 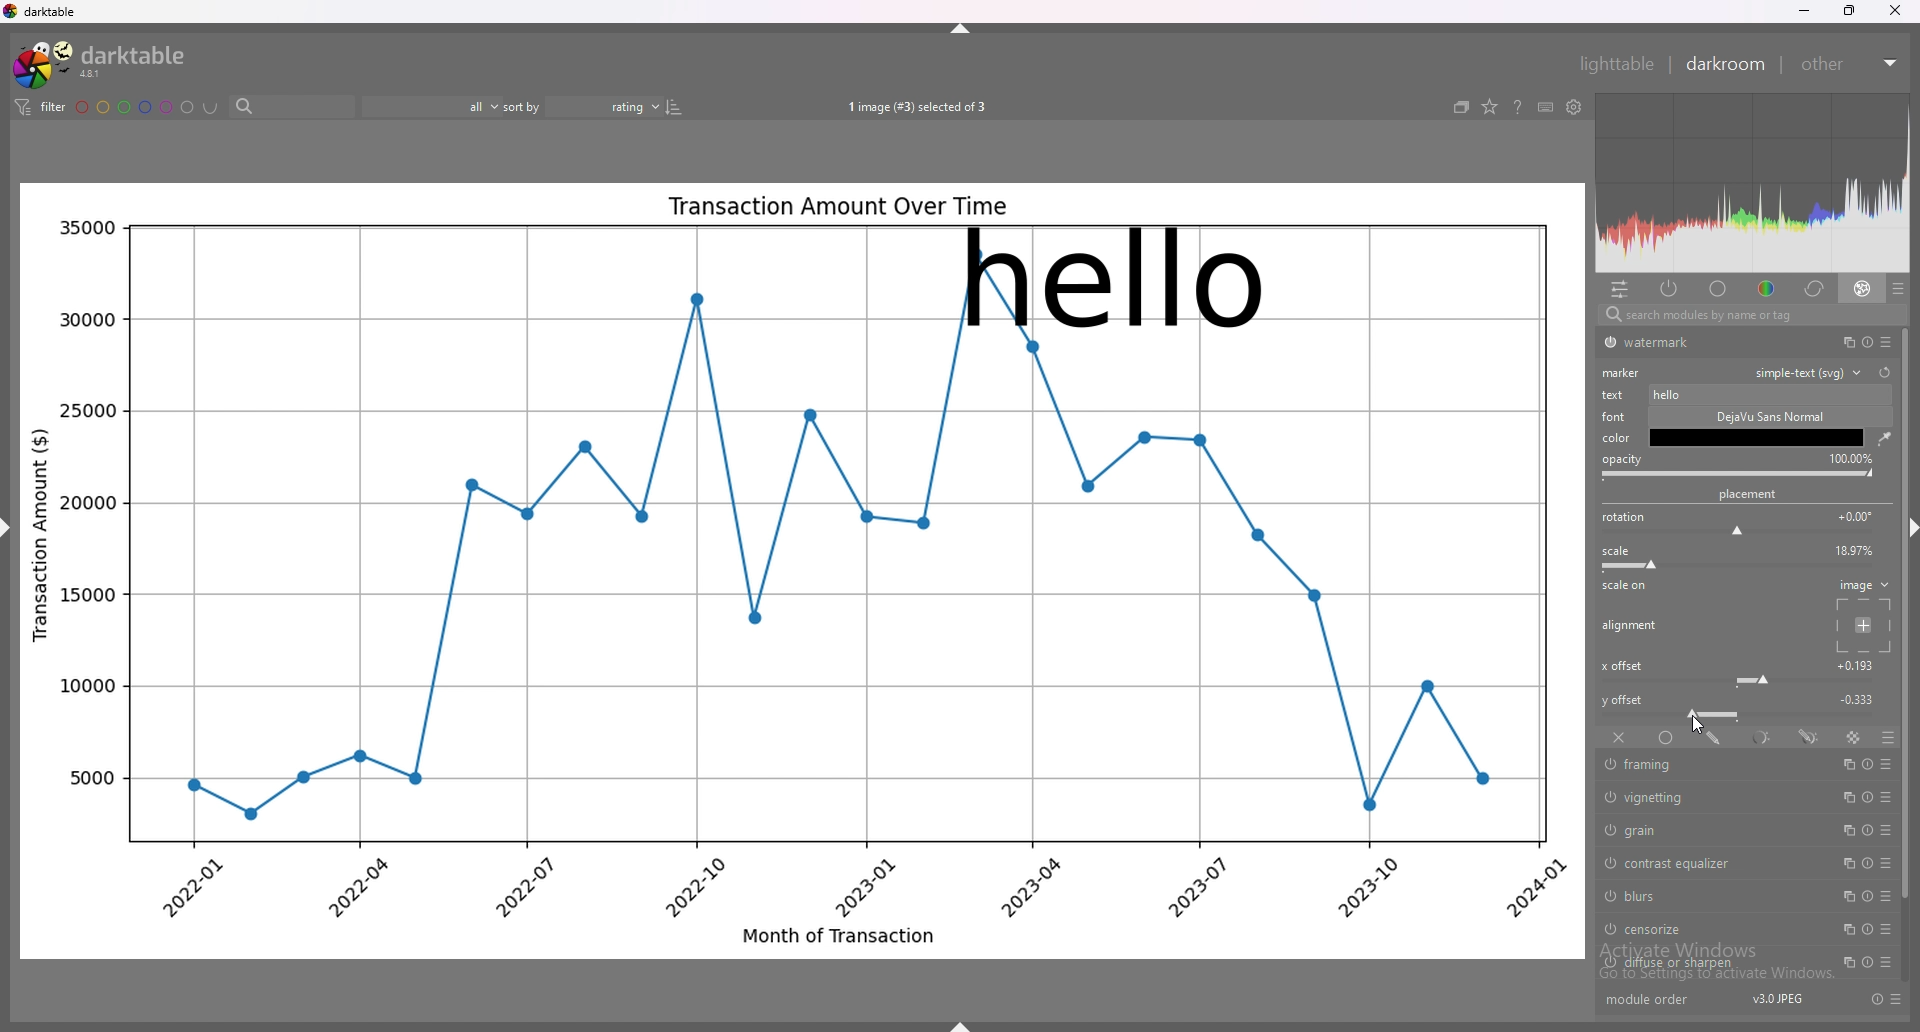 What do you see at coordinates (1851, 458) in the screenshot?
I see `opacity` at bounding box center [1851, 458].